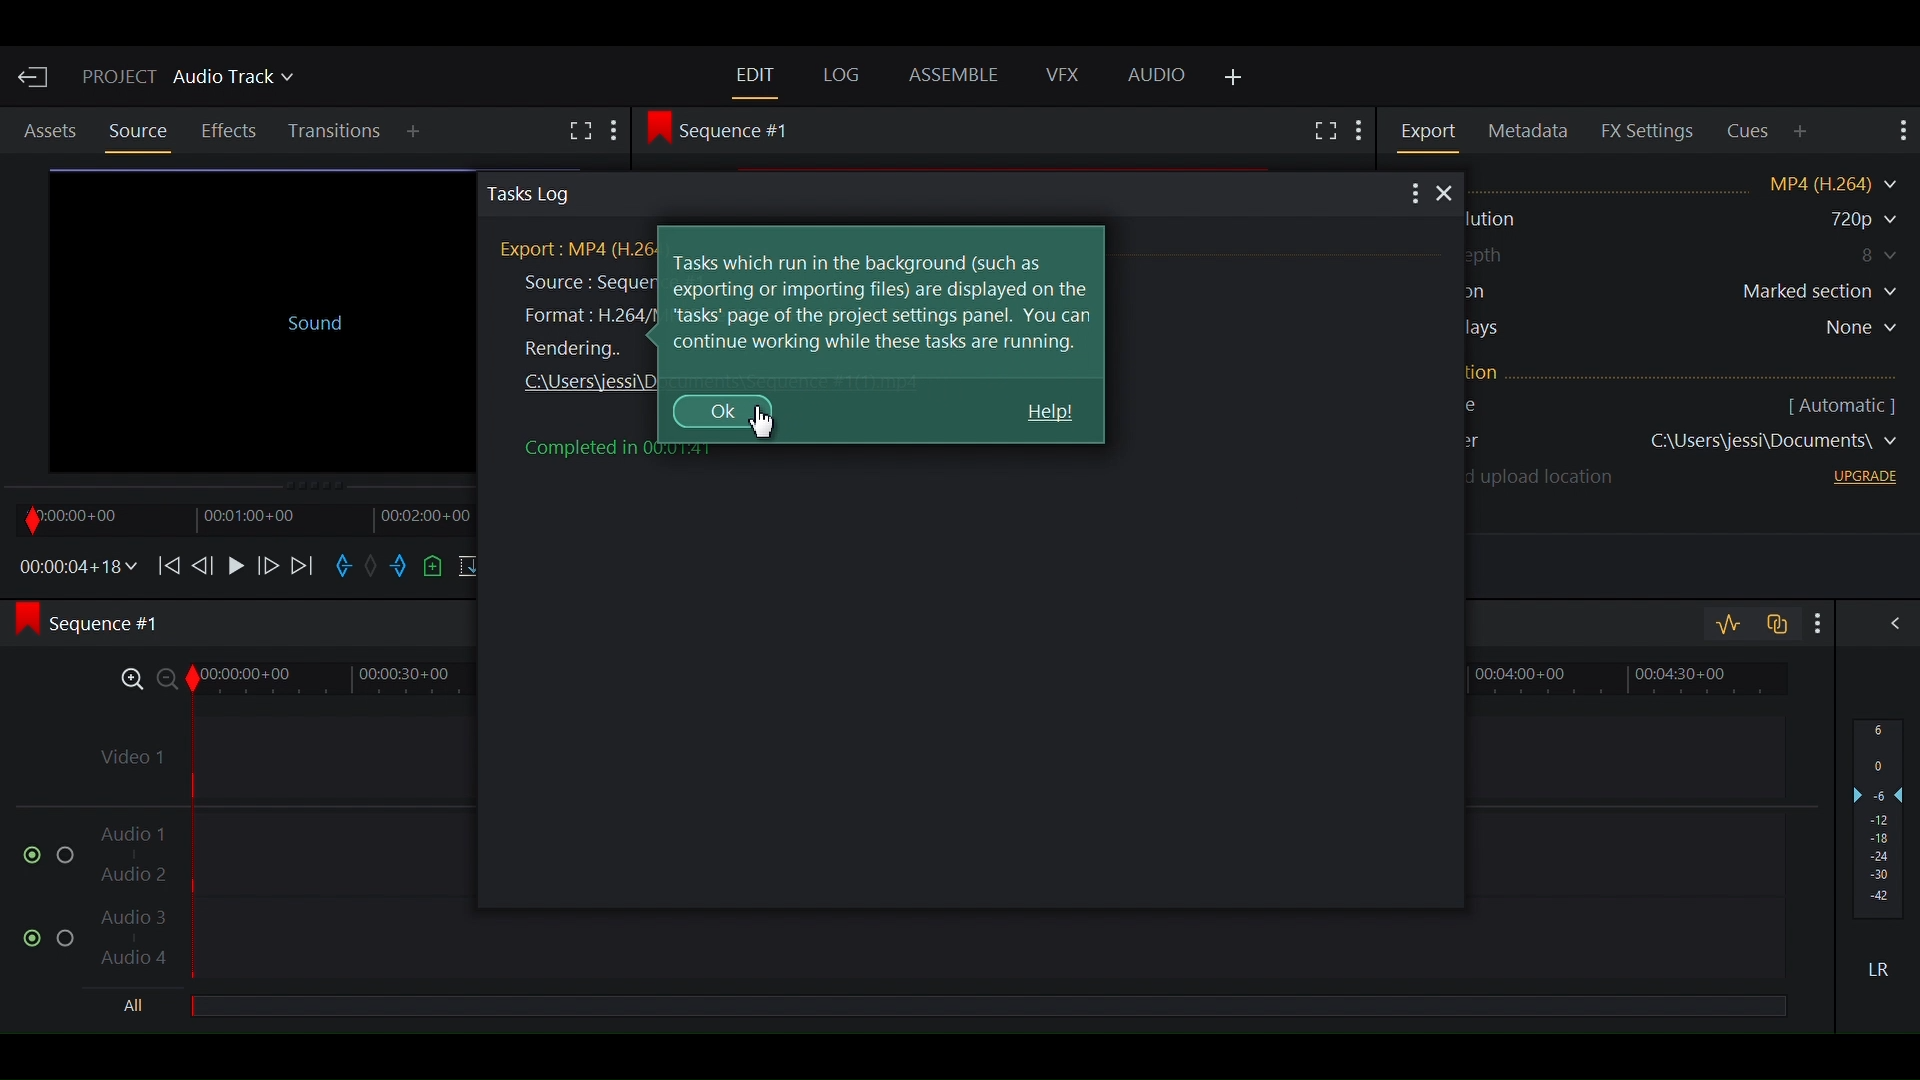  I want to click on Assemble, so click(957, 77).